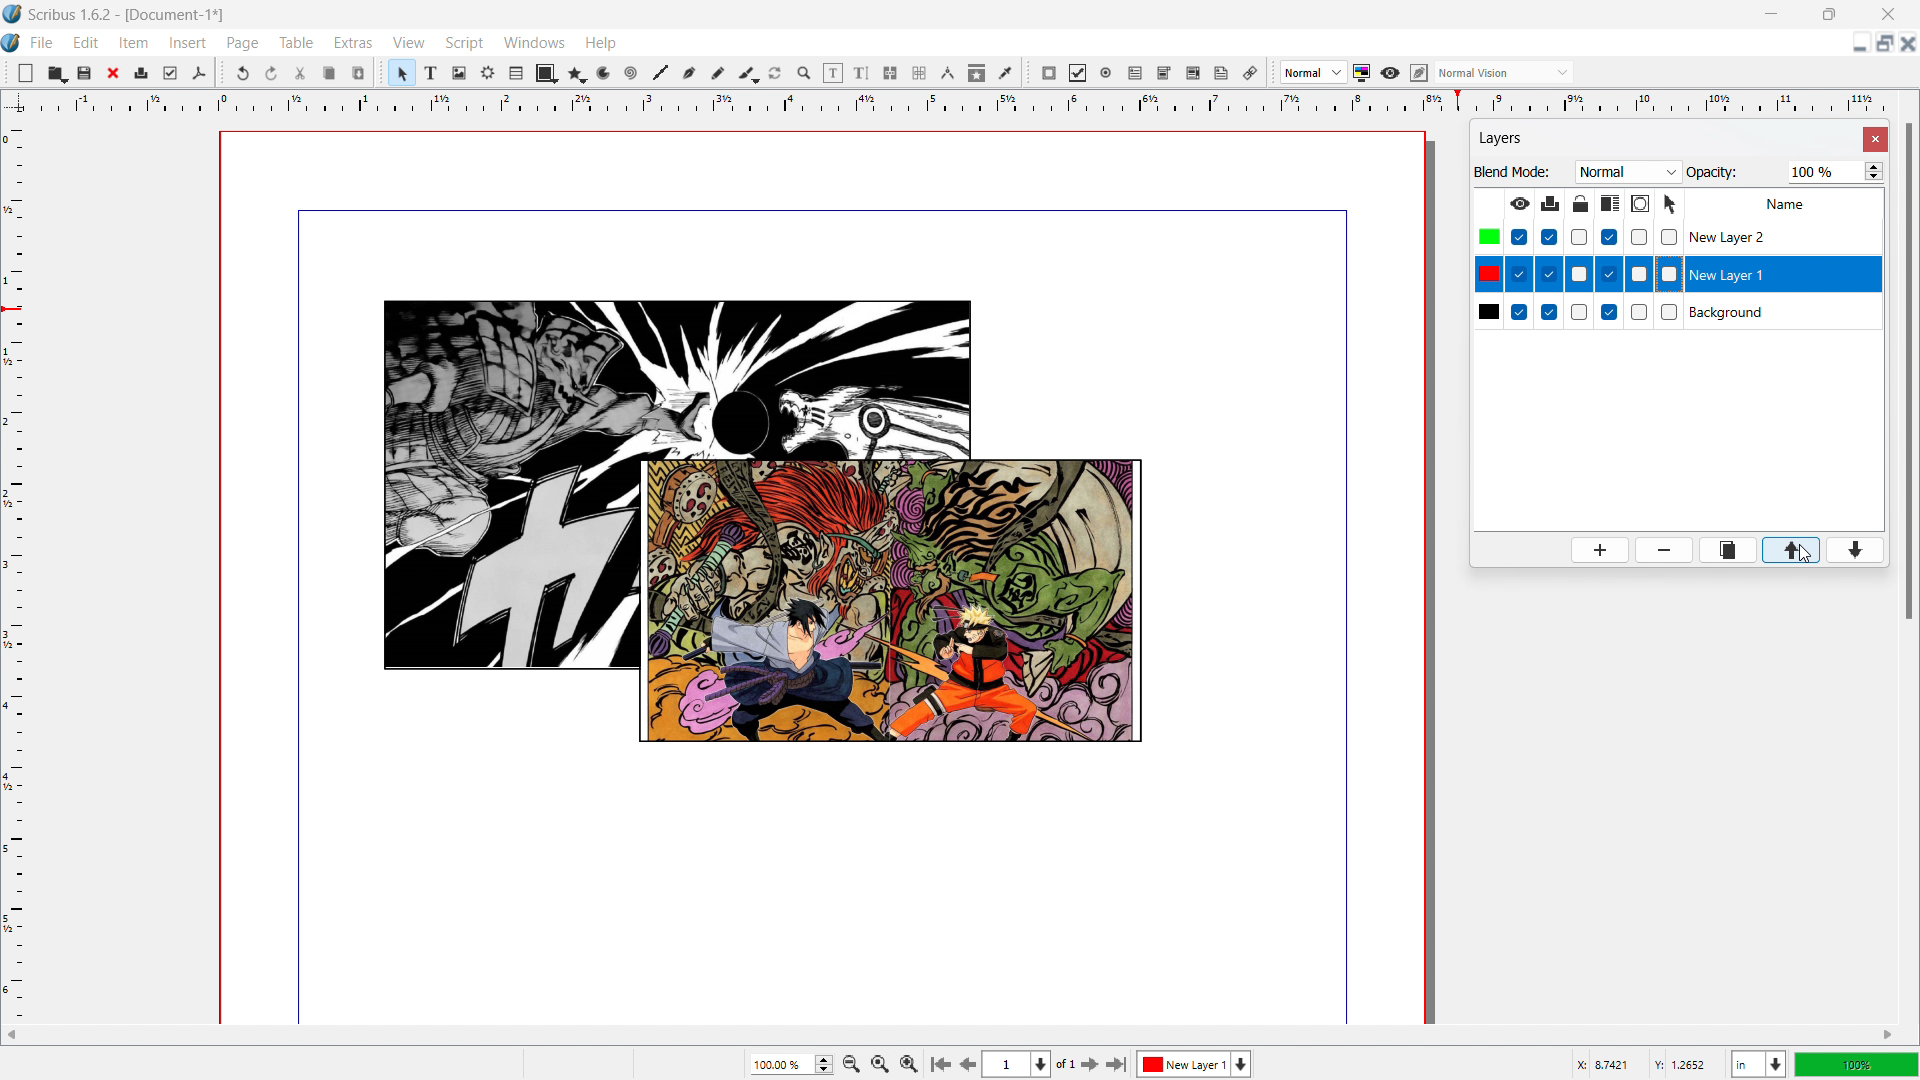 This screenshot has height=1080, width=1920. I want to click on move layer up, so click(1790, 550).